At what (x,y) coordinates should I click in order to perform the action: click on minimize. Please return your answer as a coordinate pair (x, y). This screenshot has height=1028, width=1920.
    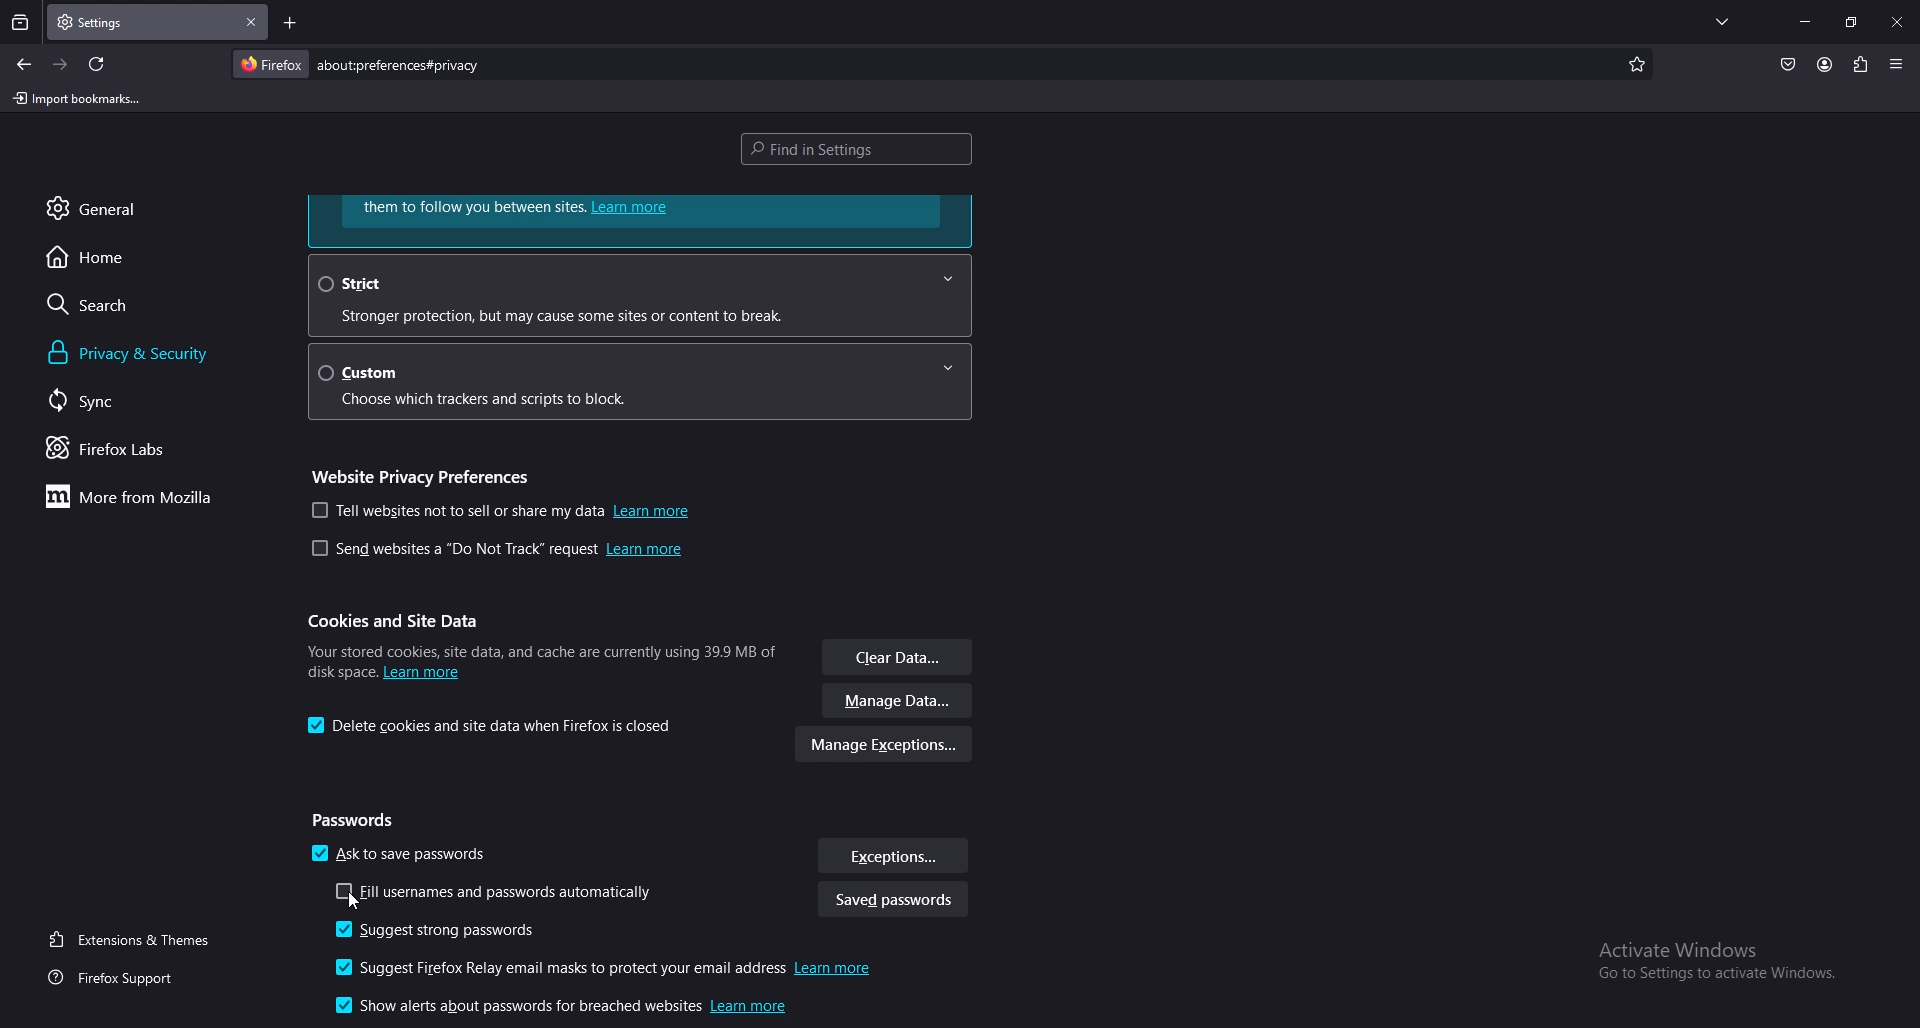
    Looking at the image, I should click on (1807, 21).